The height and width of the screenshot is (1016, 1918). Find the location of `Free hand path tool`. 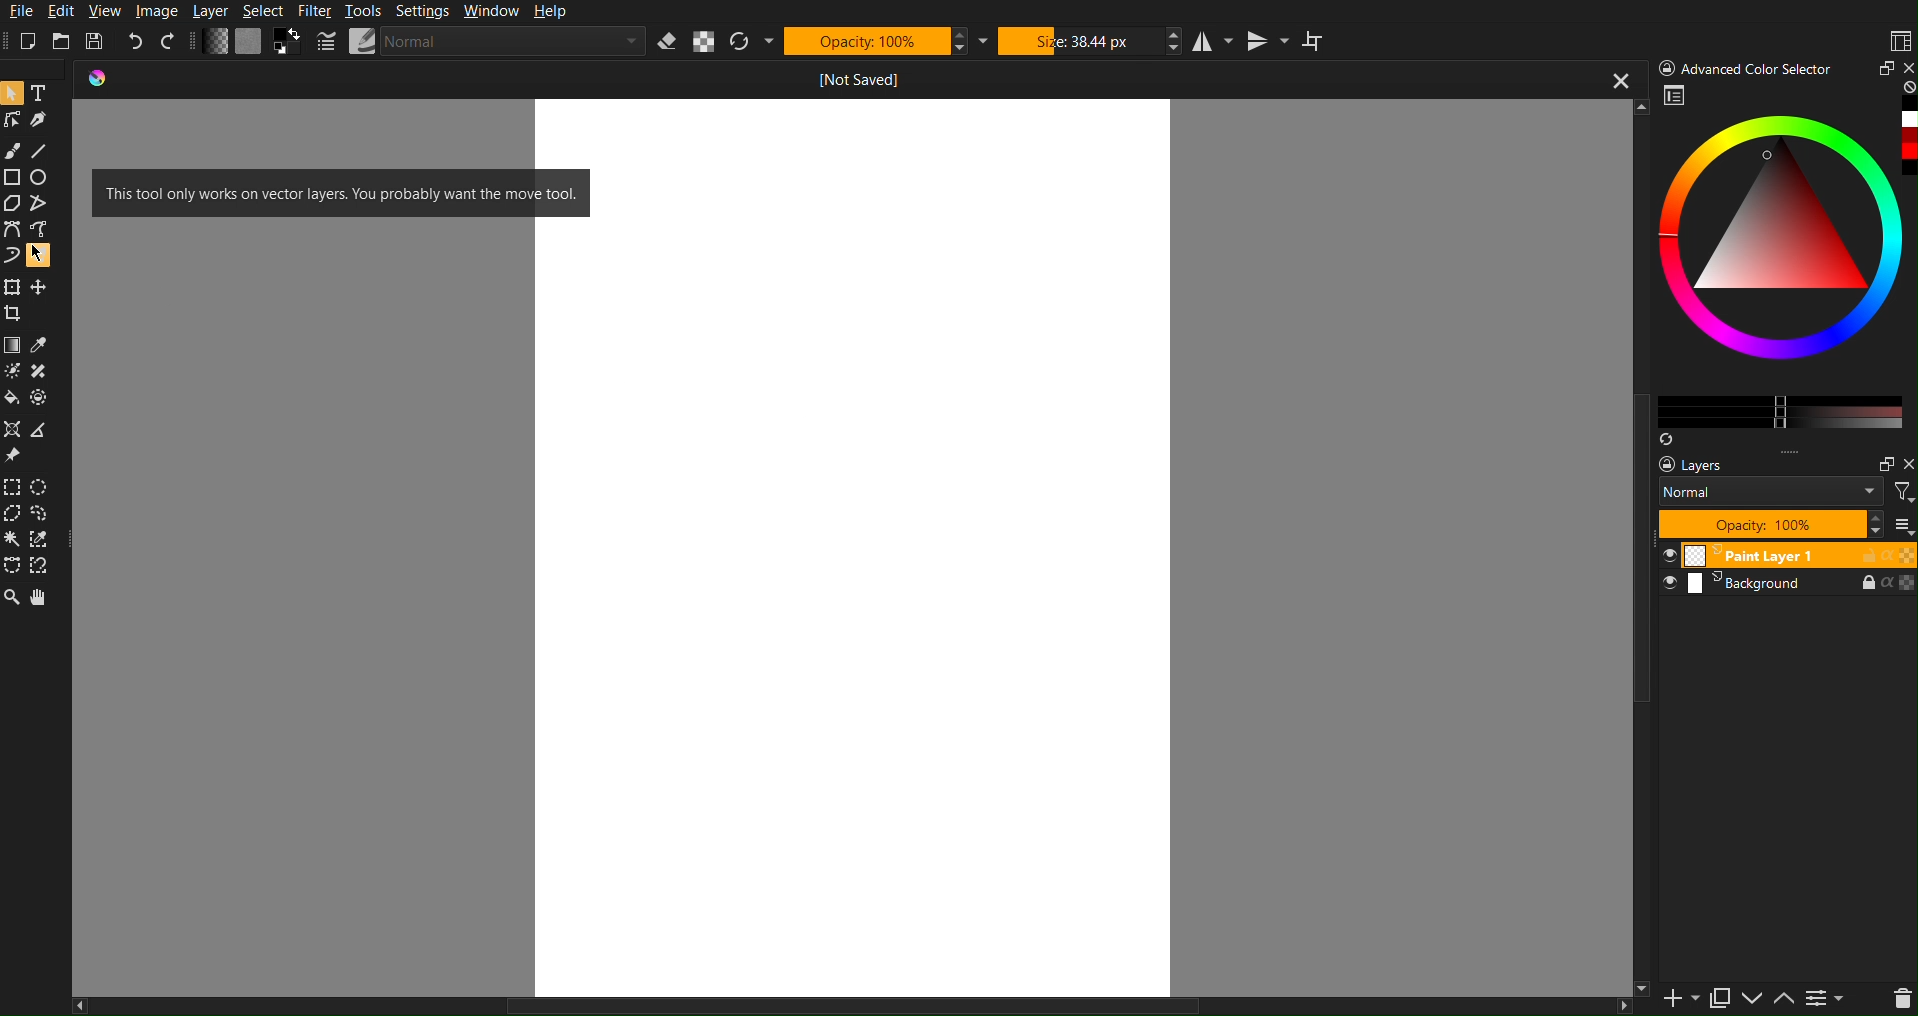

Free hand path tool is located at coordinates (39, 228).